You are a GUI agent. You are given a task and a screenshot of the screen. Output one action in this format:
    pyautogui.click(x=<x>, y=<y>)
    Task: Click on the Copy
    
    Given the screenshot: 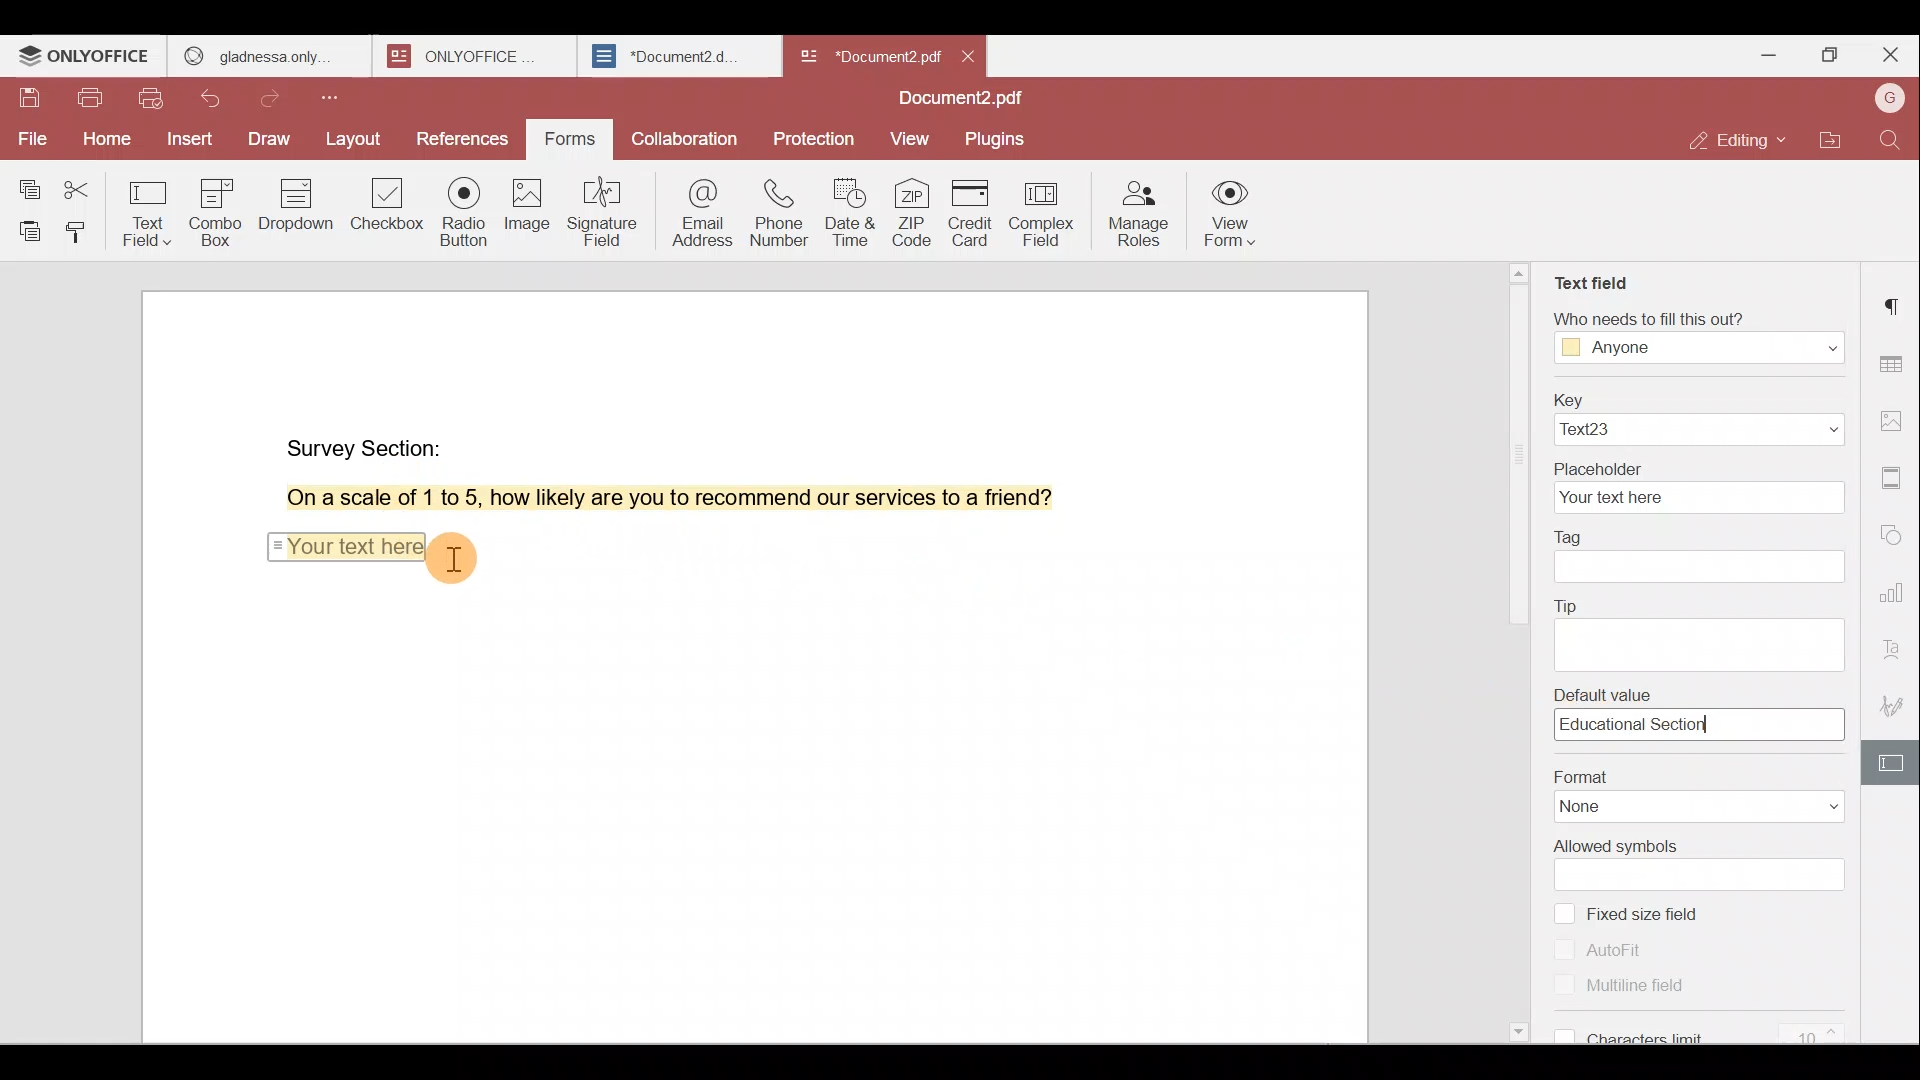 What is the action you would take?
    pyautogui.click(x=28, y=181)
    